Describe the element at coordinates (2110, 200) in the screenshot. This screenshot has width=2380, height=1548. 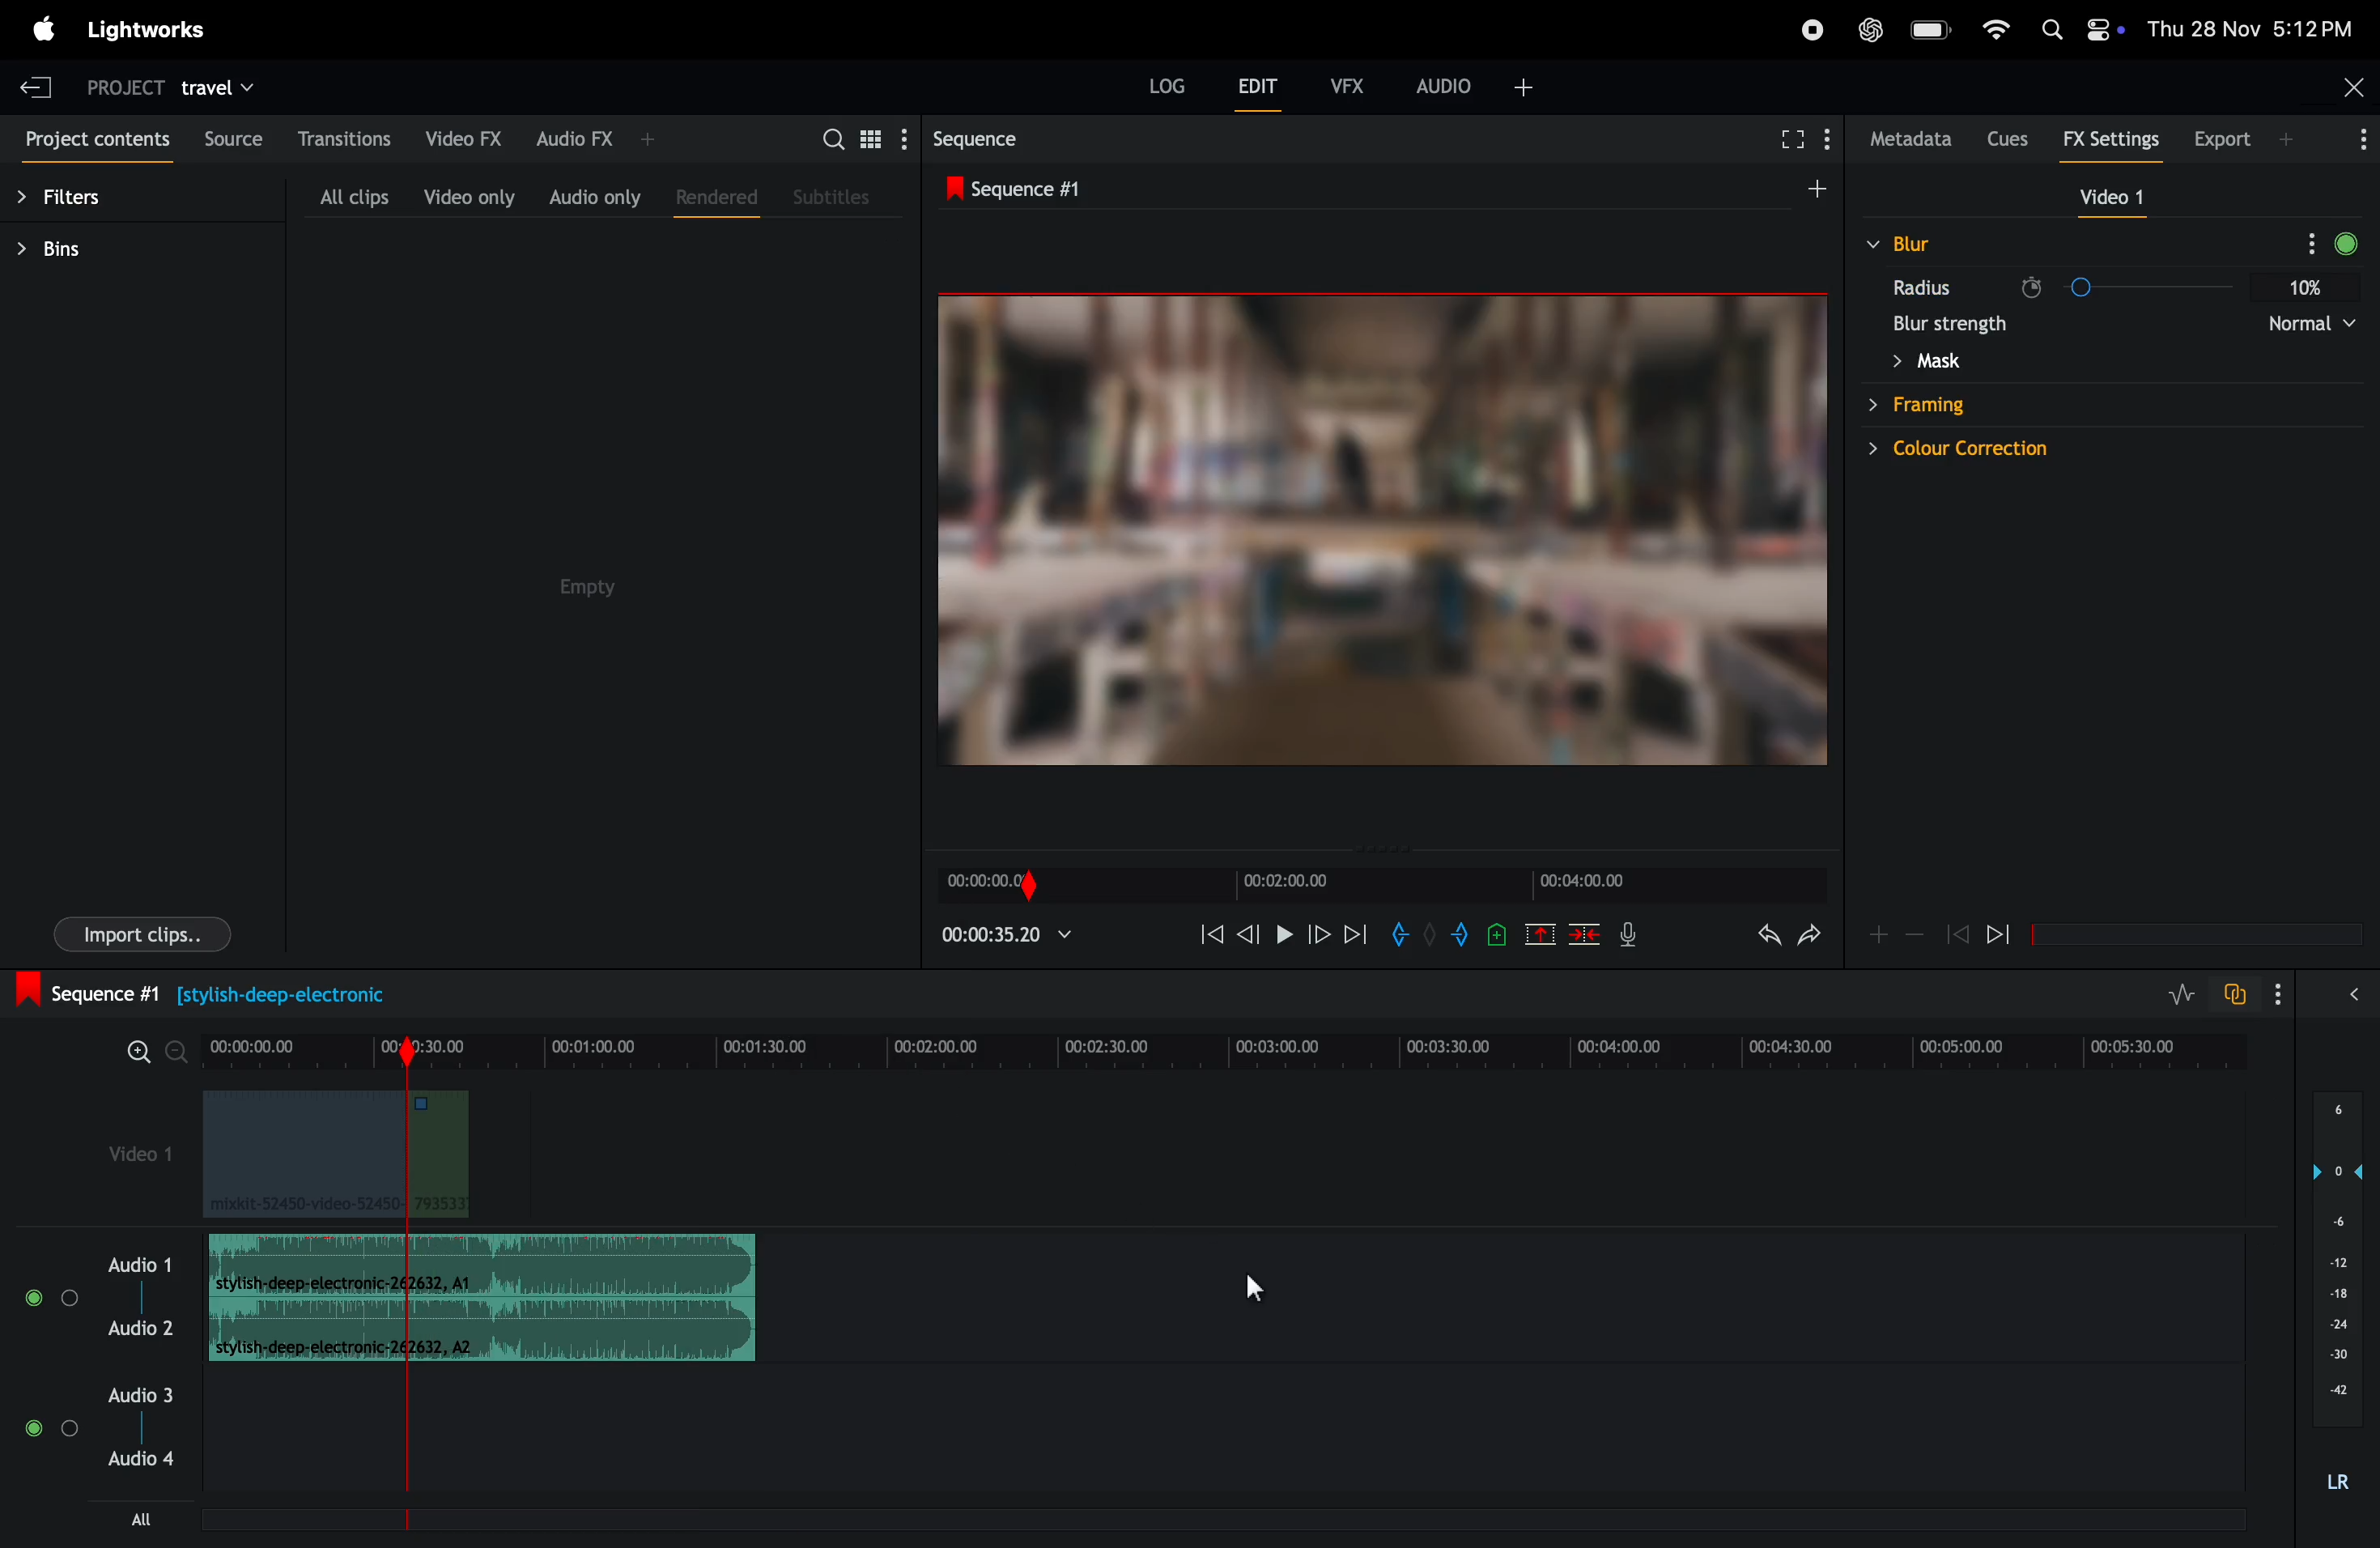
I see `video` at that location.